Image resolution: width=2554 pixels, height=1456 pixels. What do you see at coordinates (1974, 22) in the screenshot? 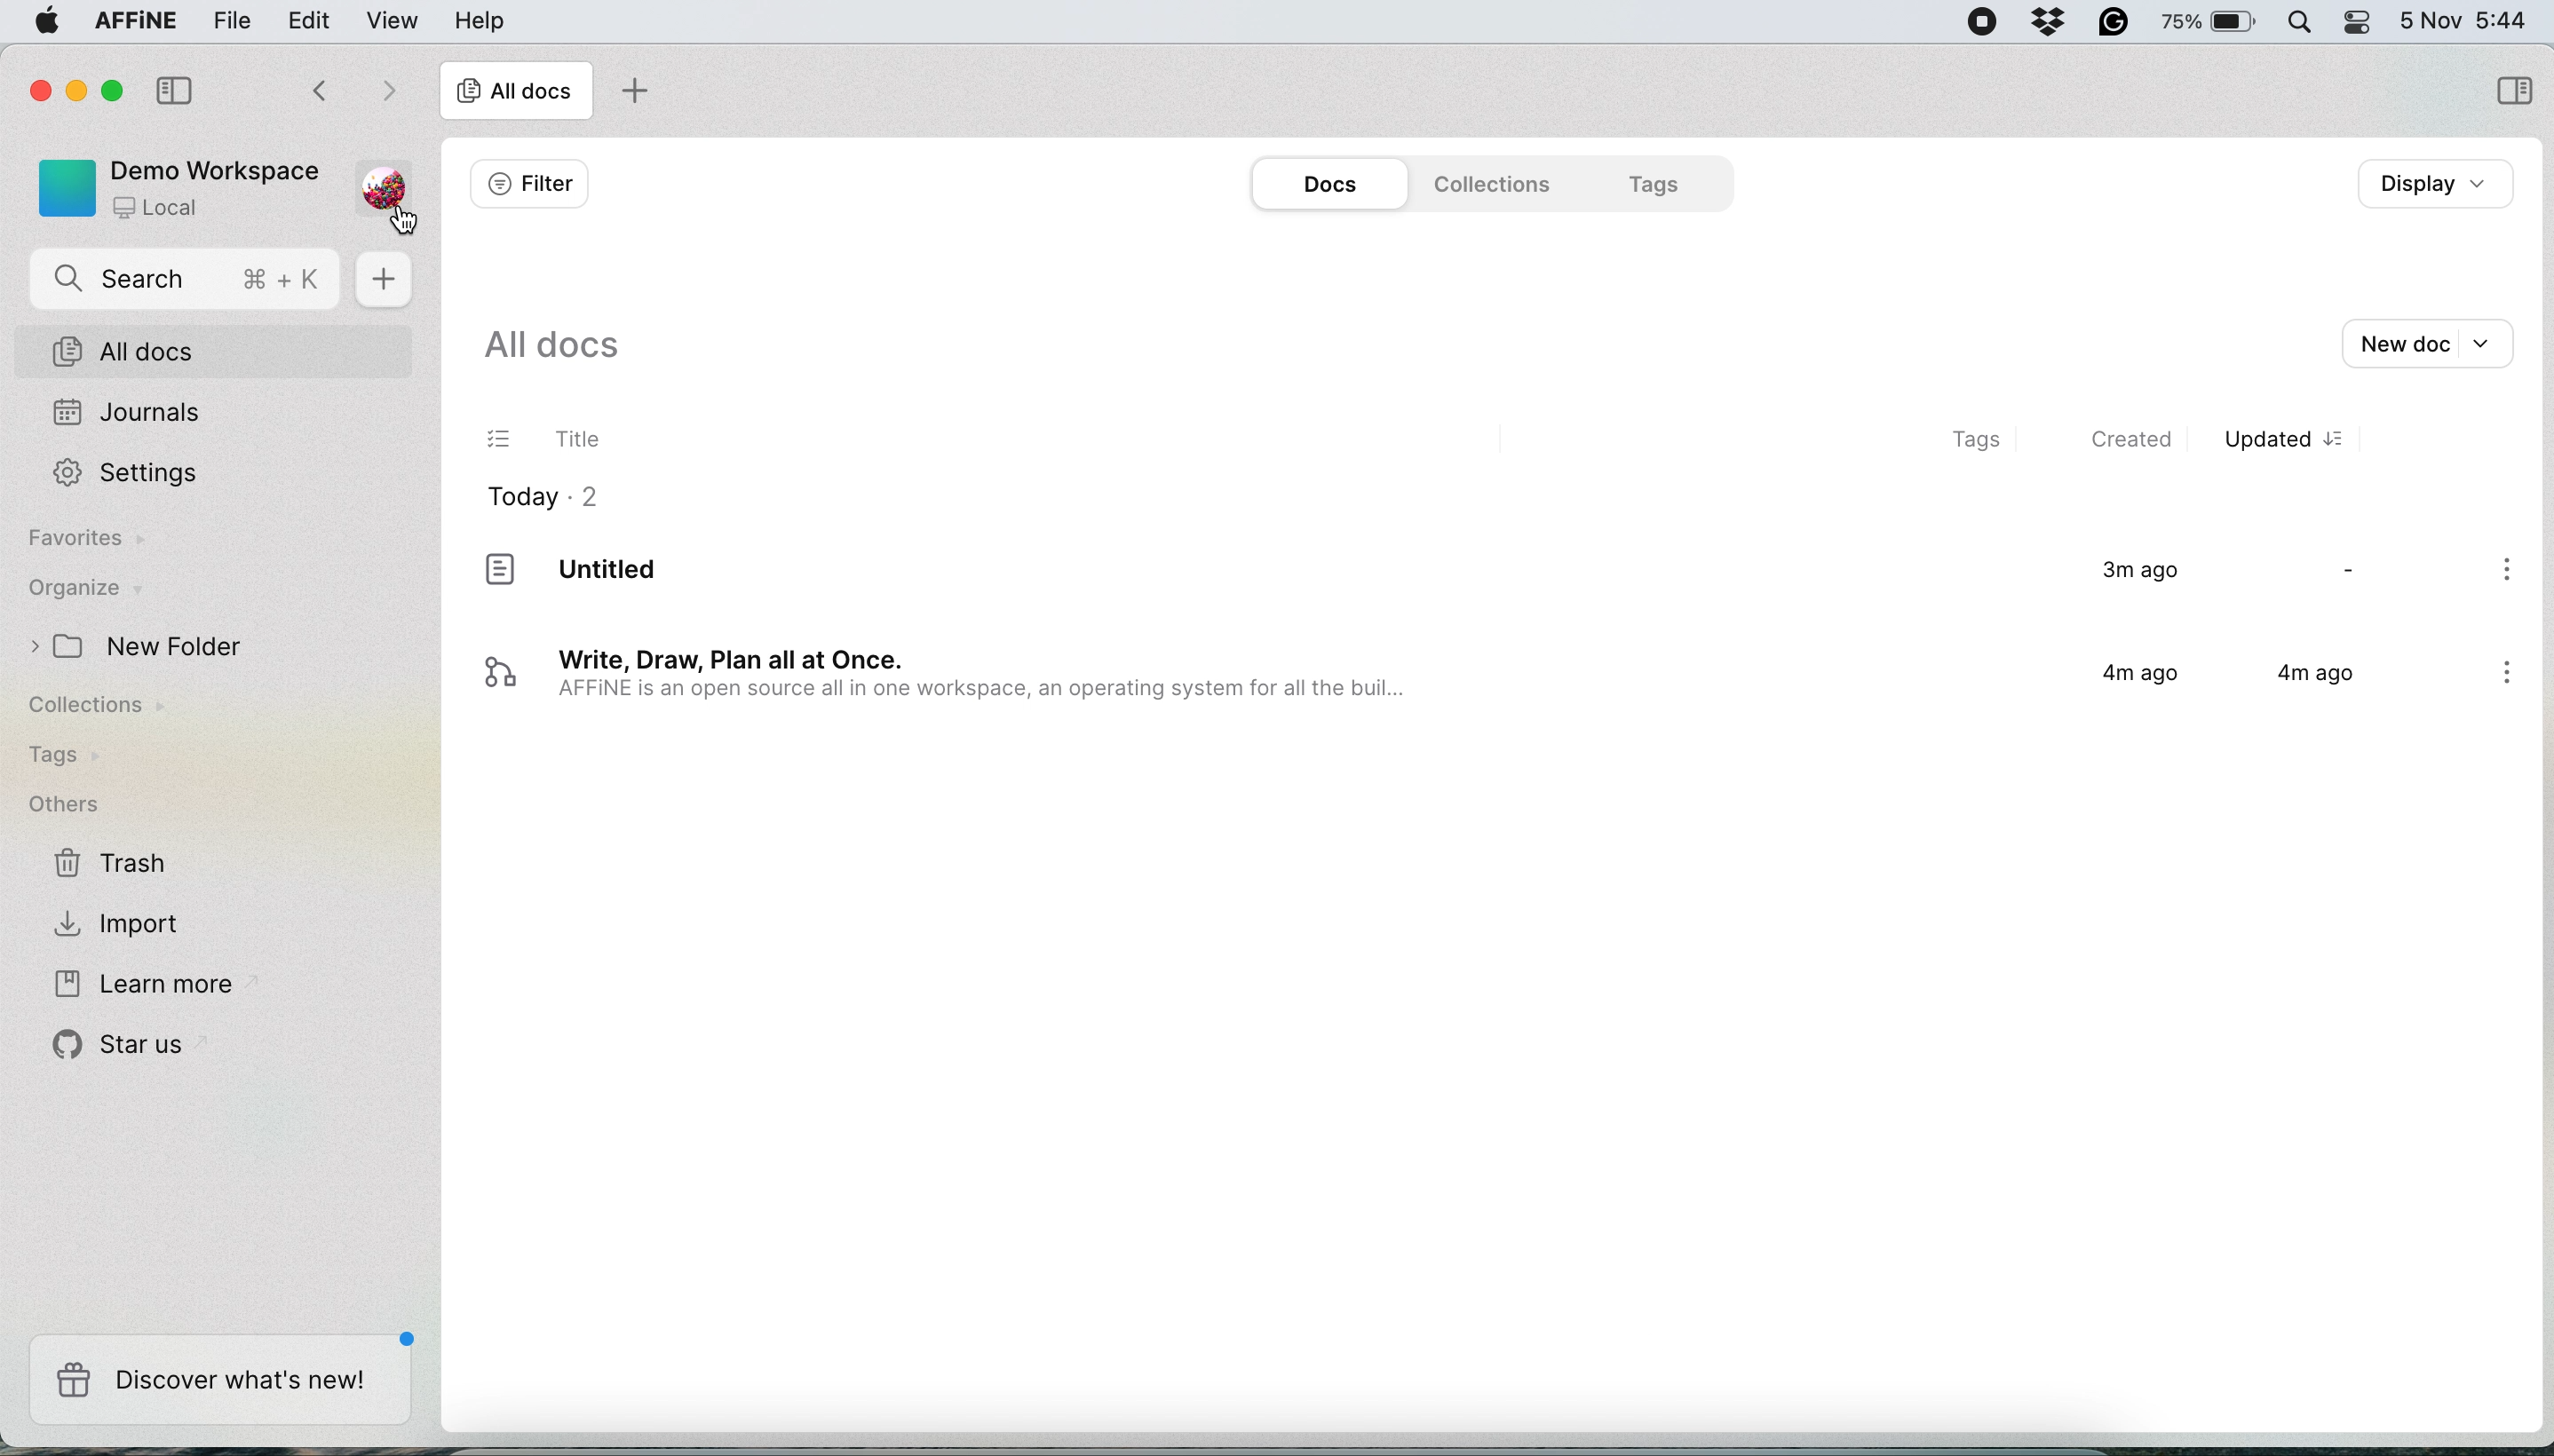
I see `screen recorder` at bounding box center [1974, 22].